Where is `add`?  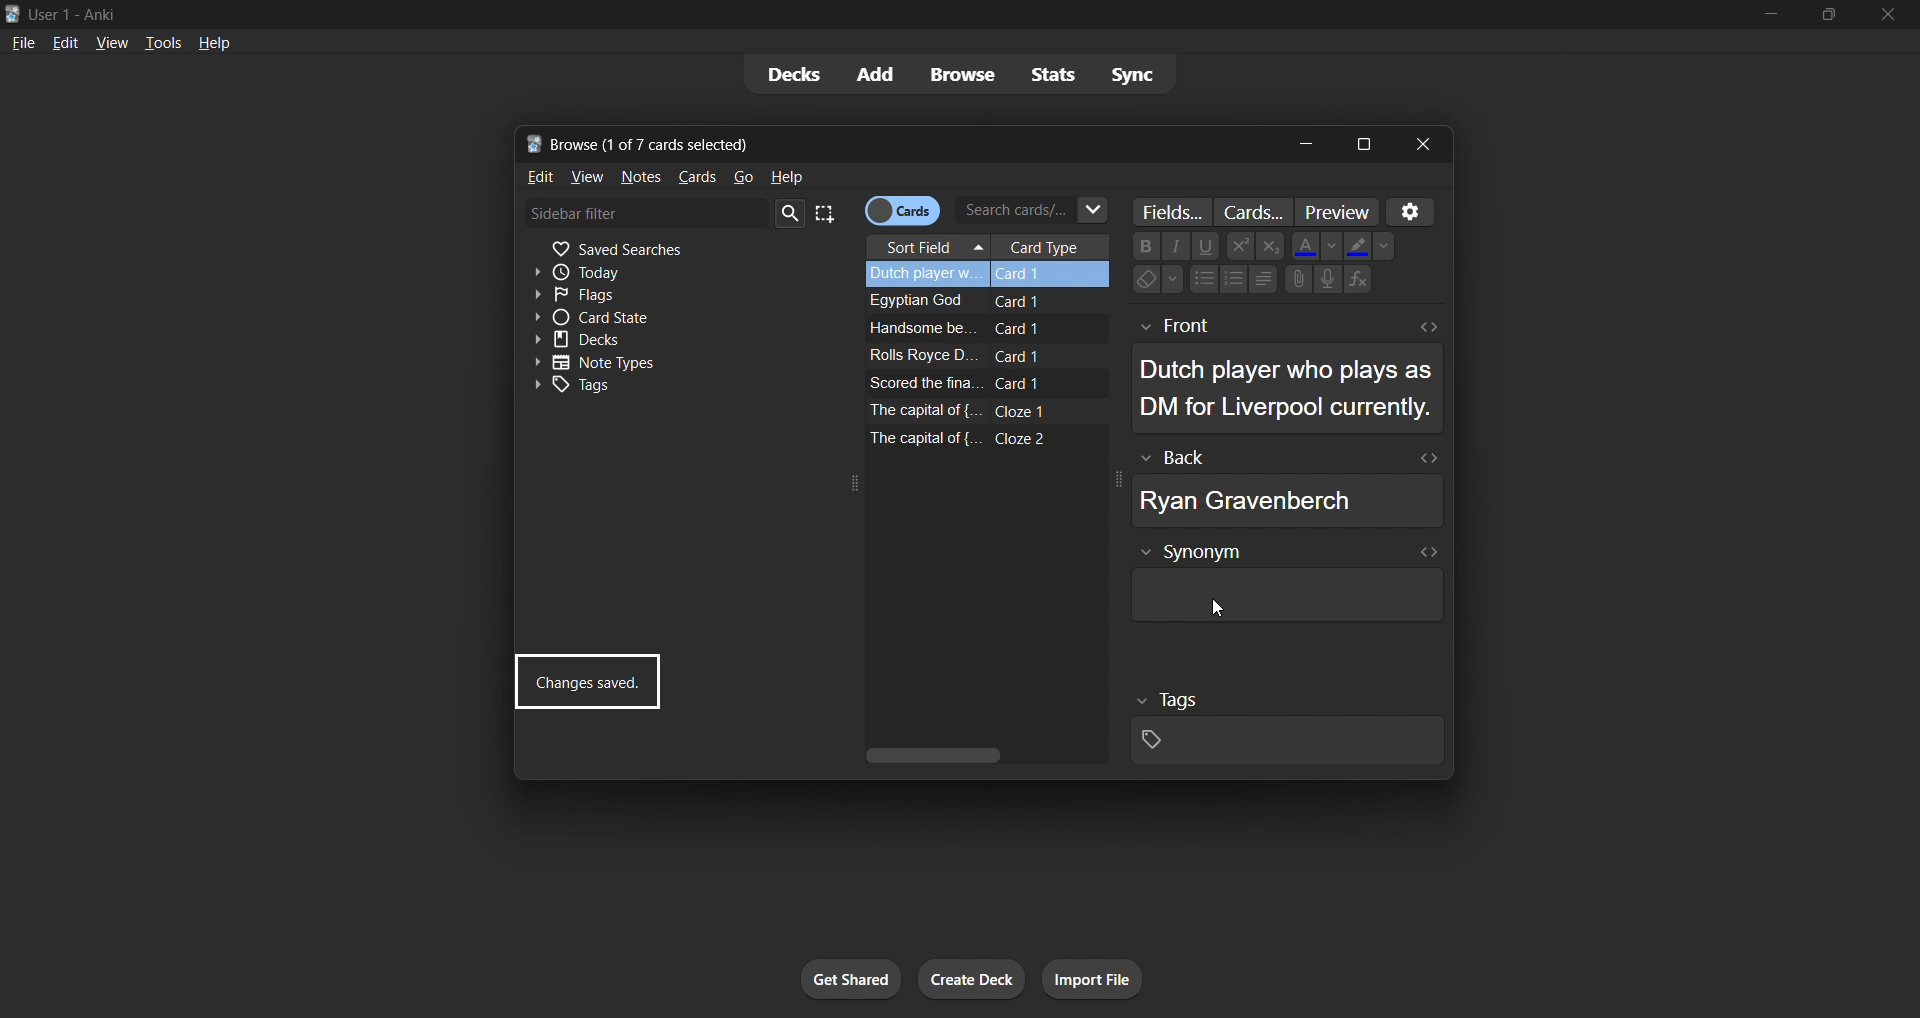
add is located at coordinates (878, 73).